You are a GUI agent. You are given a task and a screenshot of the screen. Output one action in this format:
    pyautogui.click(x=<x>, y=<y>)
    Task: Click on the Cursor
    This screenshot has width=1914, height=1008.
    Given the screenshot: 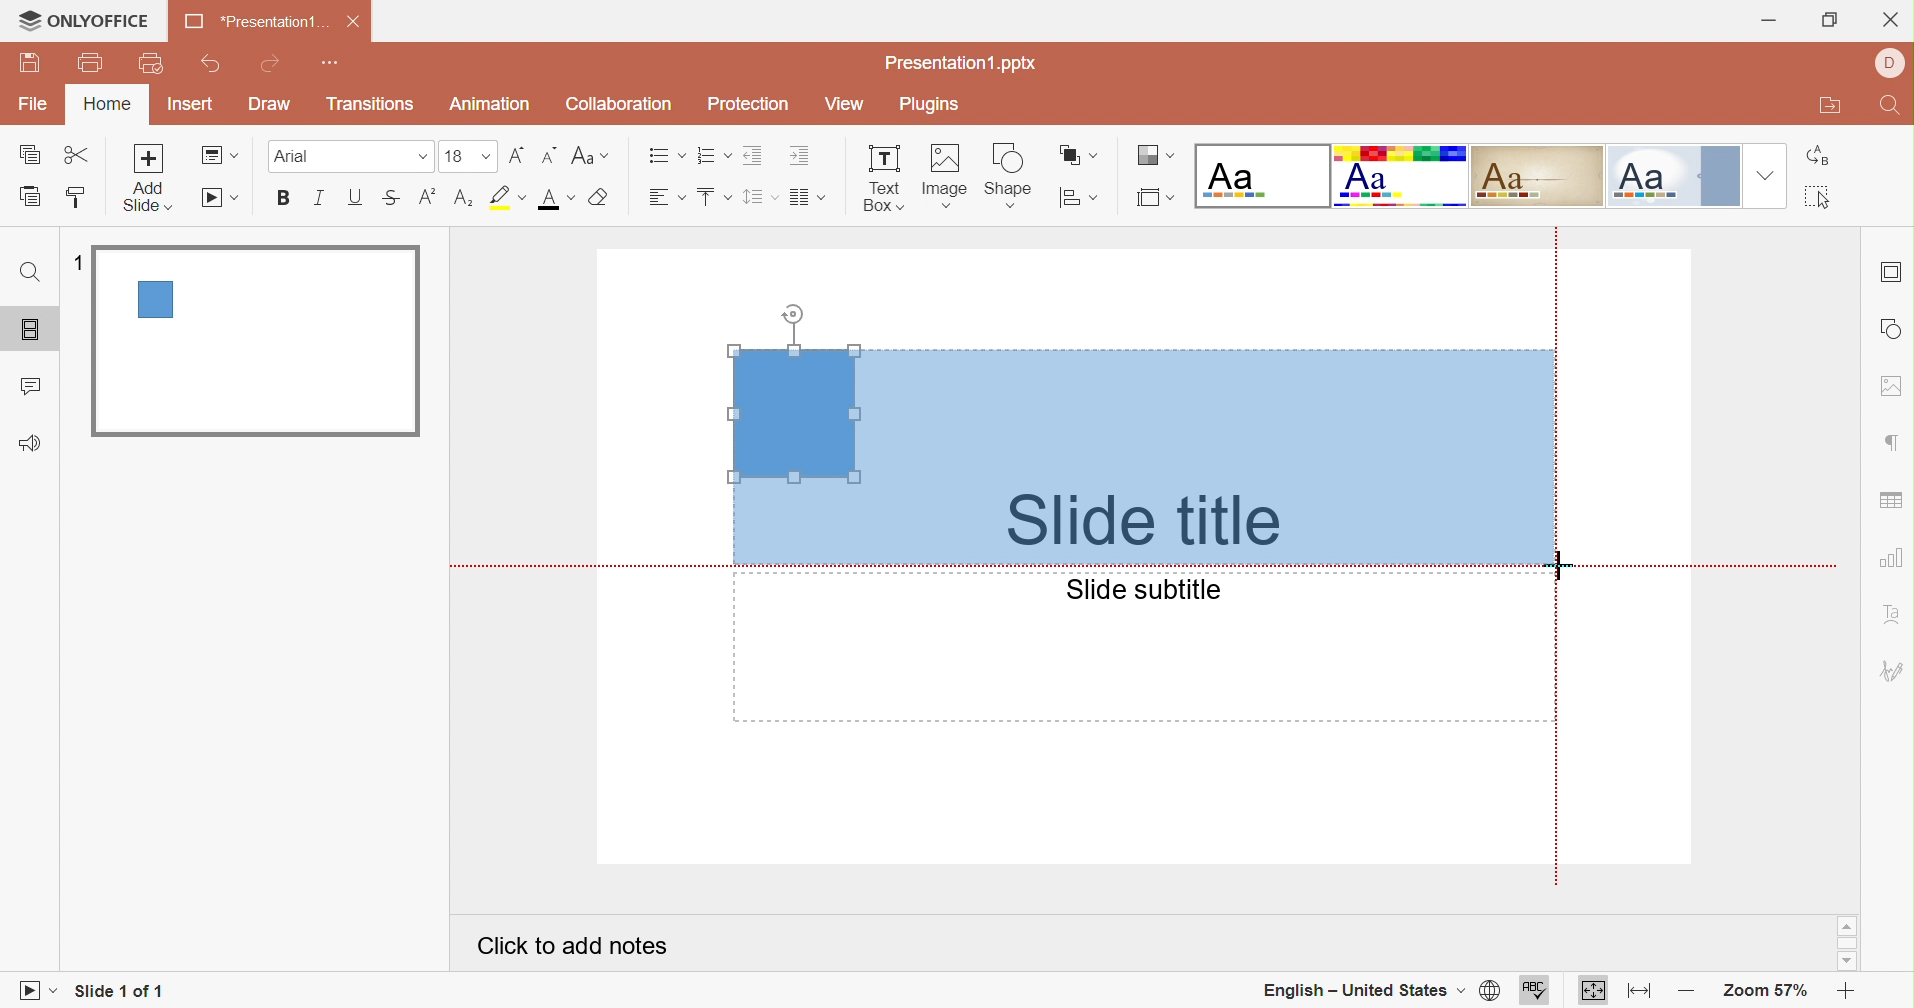 What is the action you would take?
    pyautogui.click(x=1558, y=561)
    